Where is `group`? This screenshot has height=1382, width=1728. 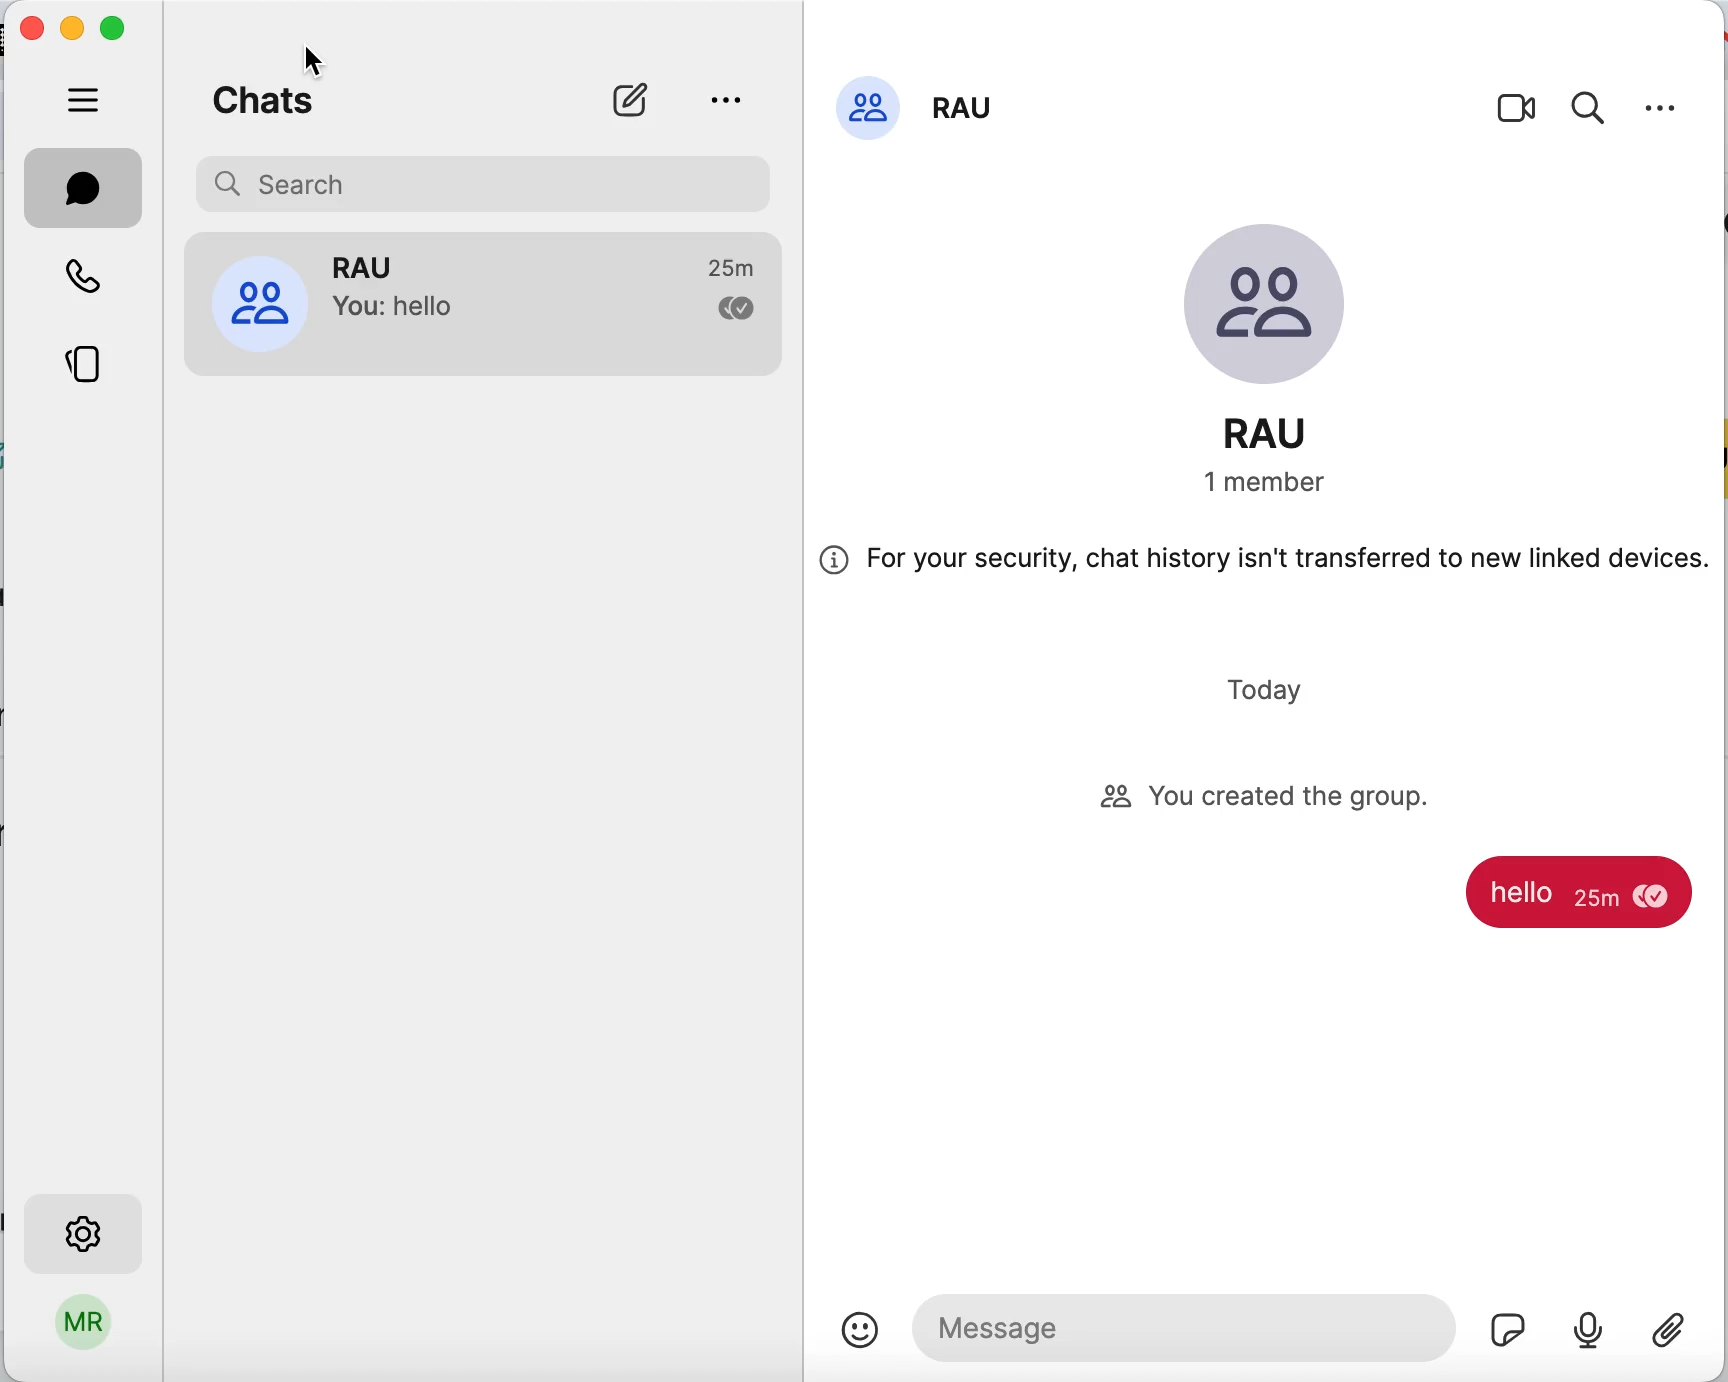 group is located at coordinates (481, 306).